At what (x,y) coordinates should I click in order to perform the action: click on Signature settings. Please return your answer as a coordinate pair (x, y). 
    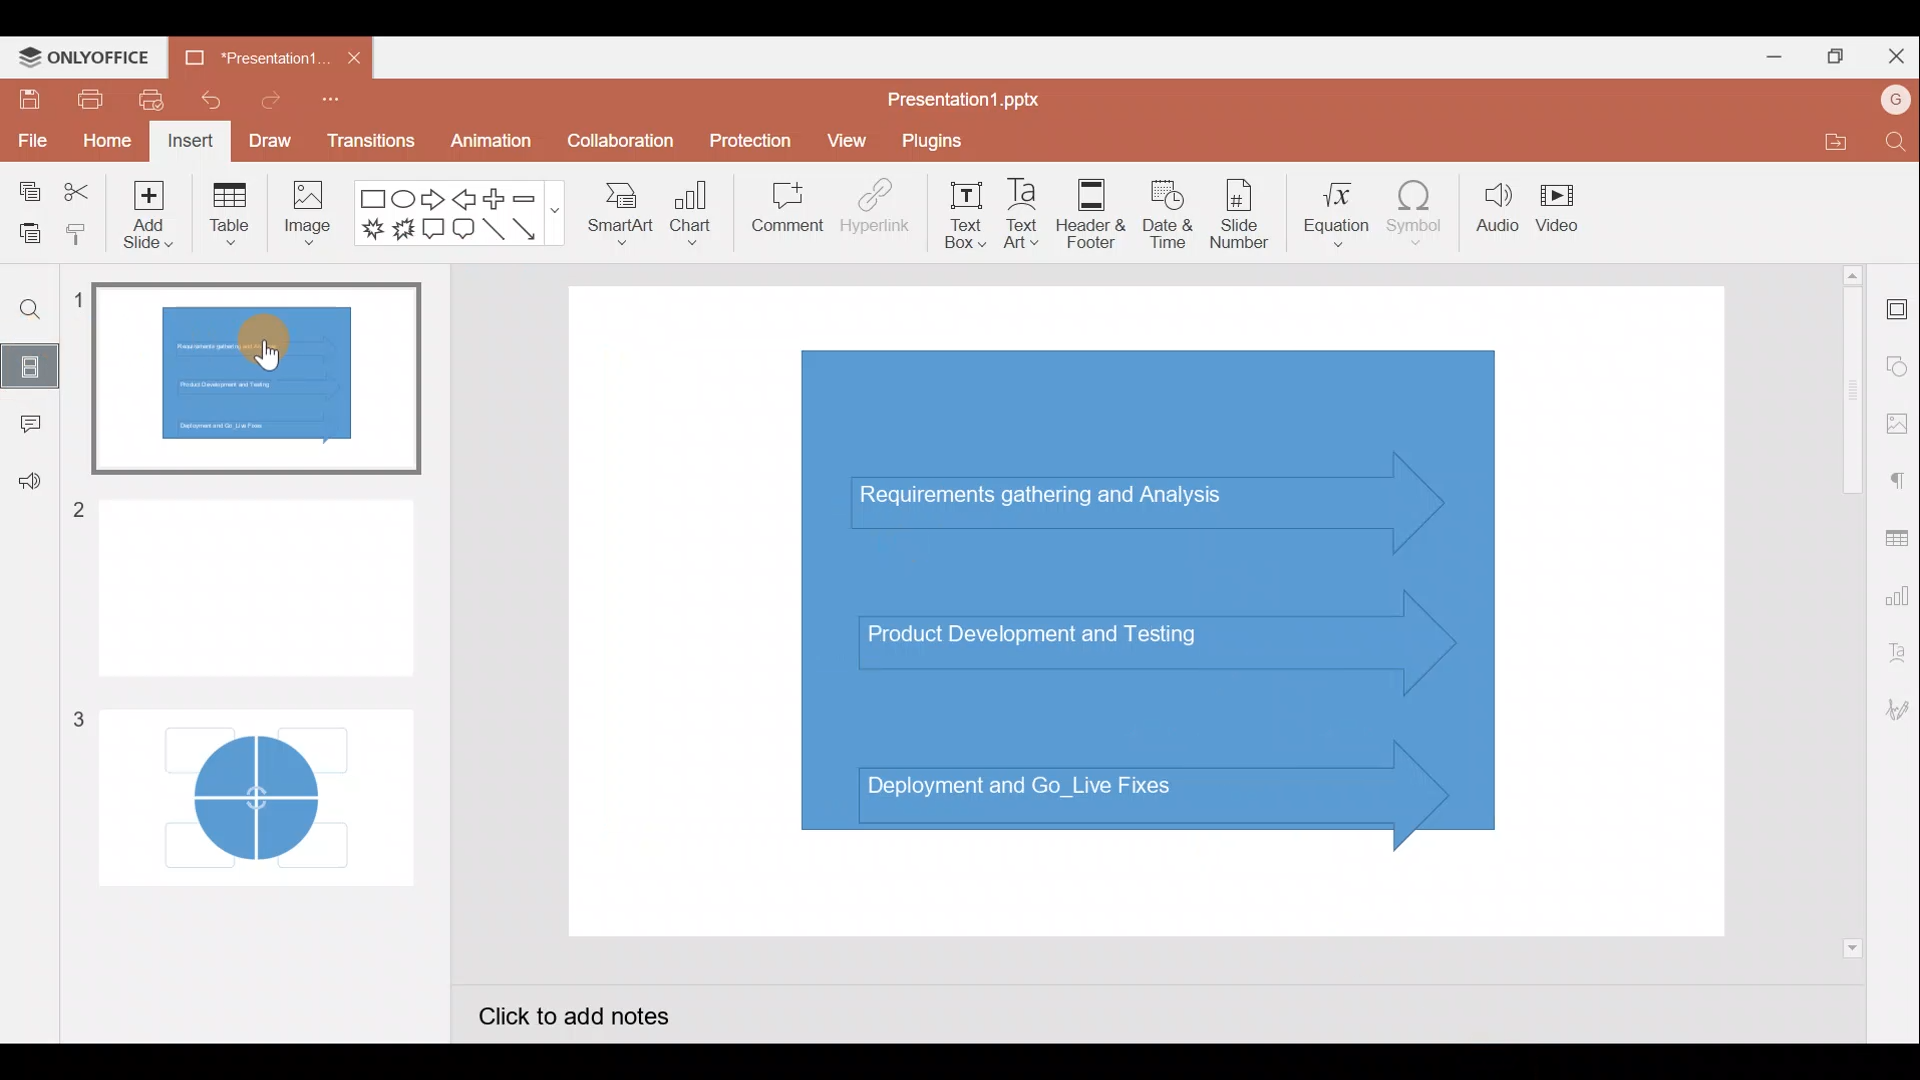
    Looking at the image, I should click on (1894, 710).